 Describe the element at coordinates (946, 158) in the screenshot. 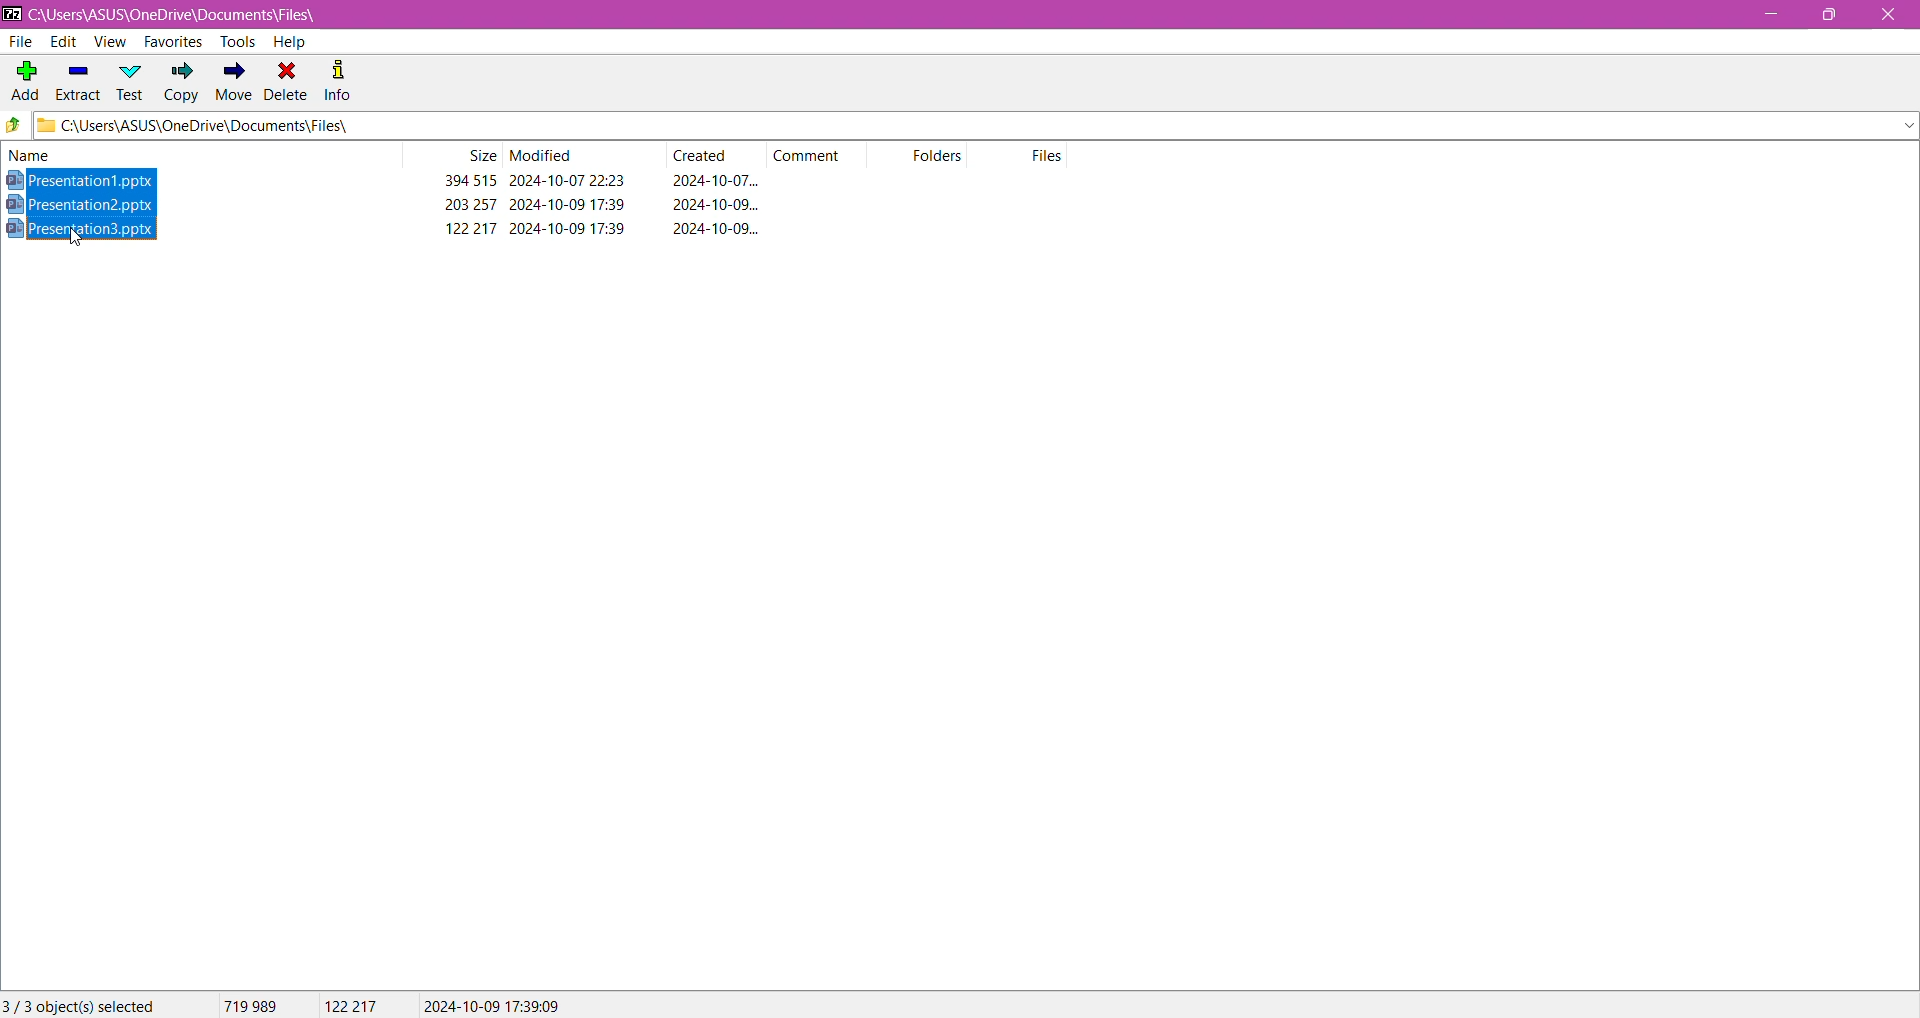

I see `Folders` at that location.